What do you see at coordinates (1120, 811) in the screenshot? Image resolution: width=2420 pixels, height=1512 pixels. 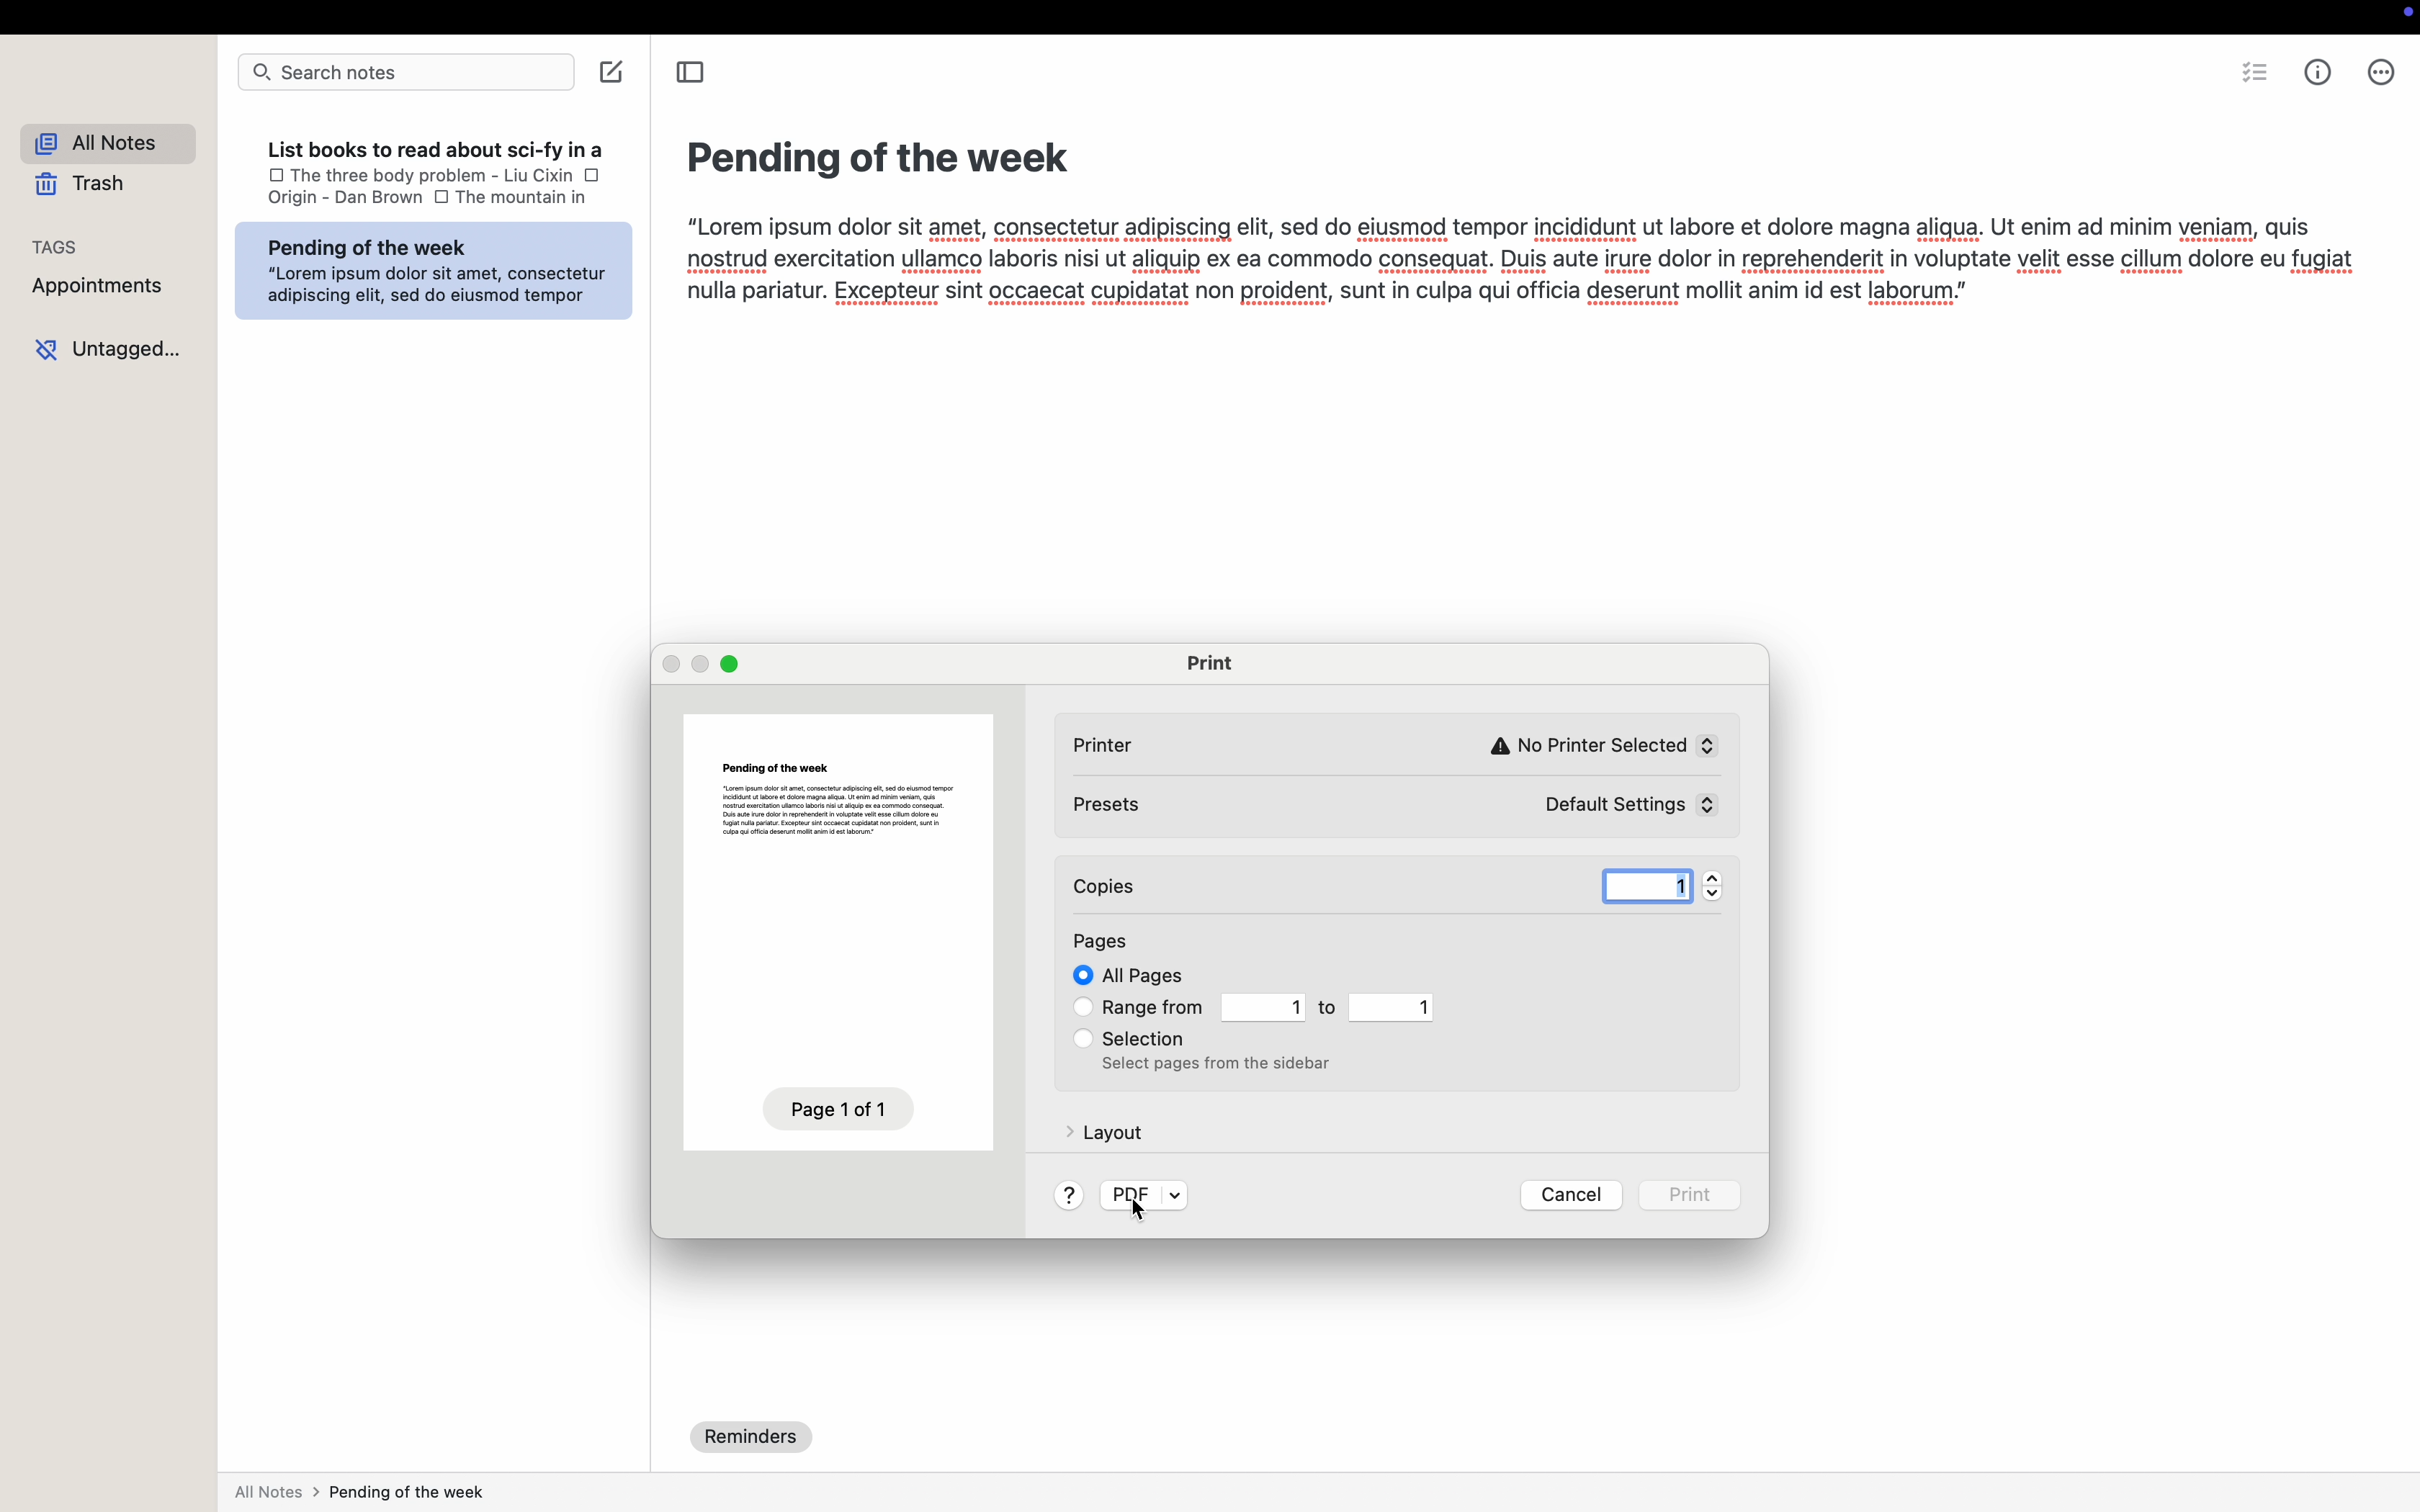 I see `Presets` at bounding box center [1120, 811].